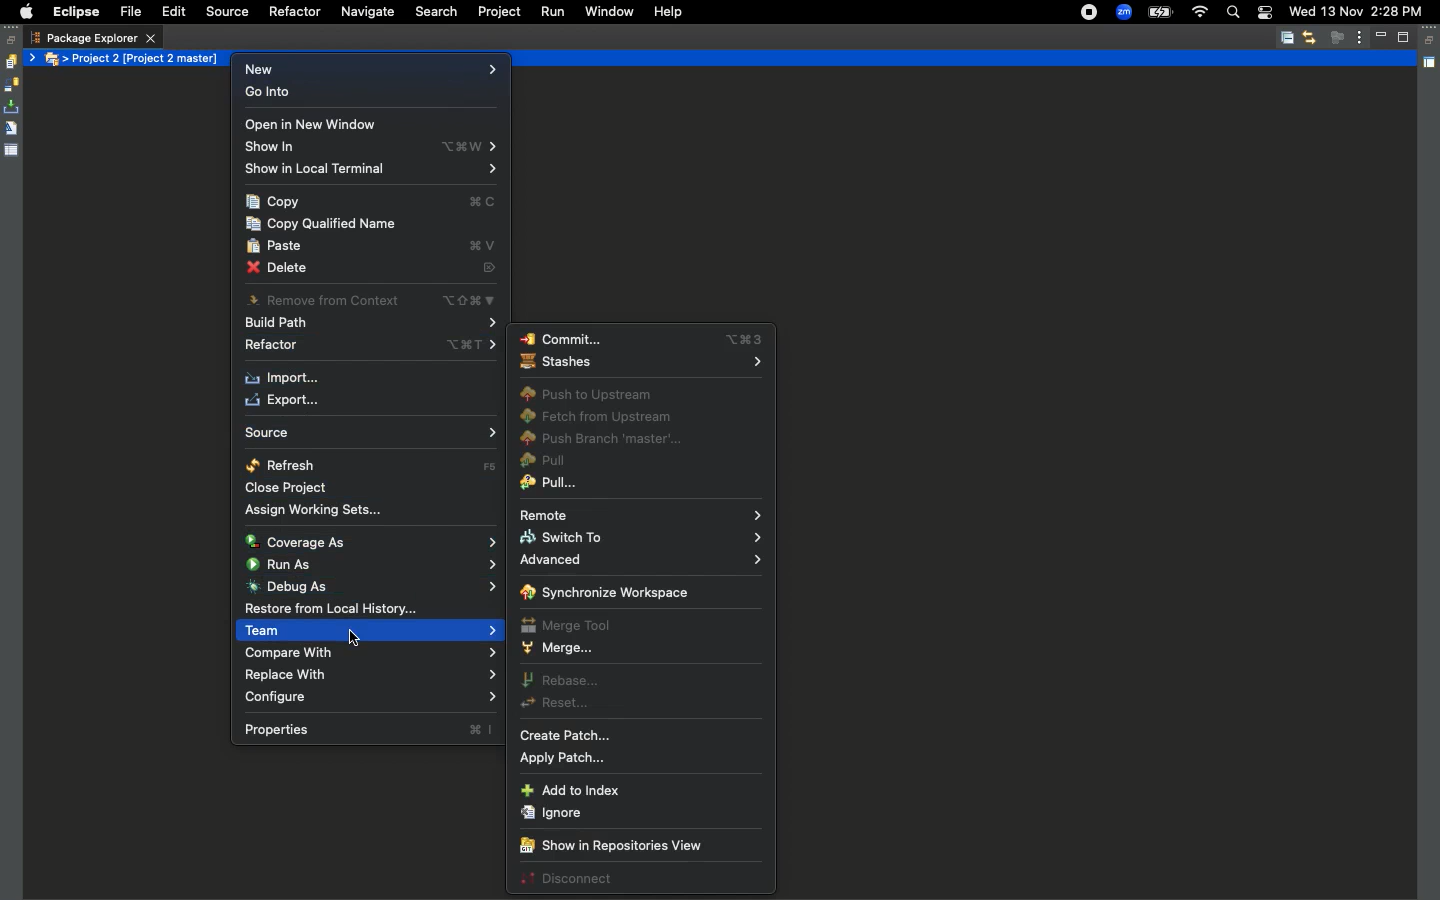 This screenshot has width=1440, height=900. What do you see at coordinates (148, 58) in the screenshot?
I see `Project [Project 2 Master]` at bounding box center [148, 58].